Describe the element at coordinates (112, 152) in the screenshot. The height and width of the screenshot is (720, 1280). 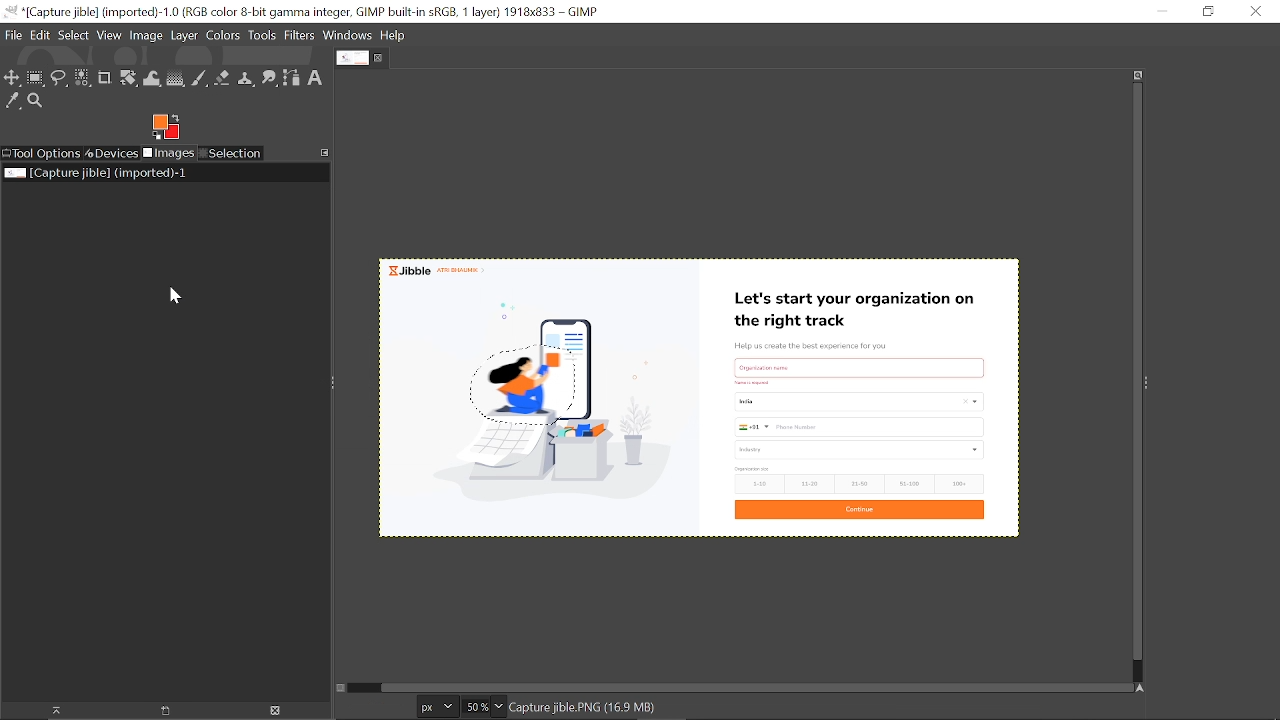
I see `Devices` at that location.